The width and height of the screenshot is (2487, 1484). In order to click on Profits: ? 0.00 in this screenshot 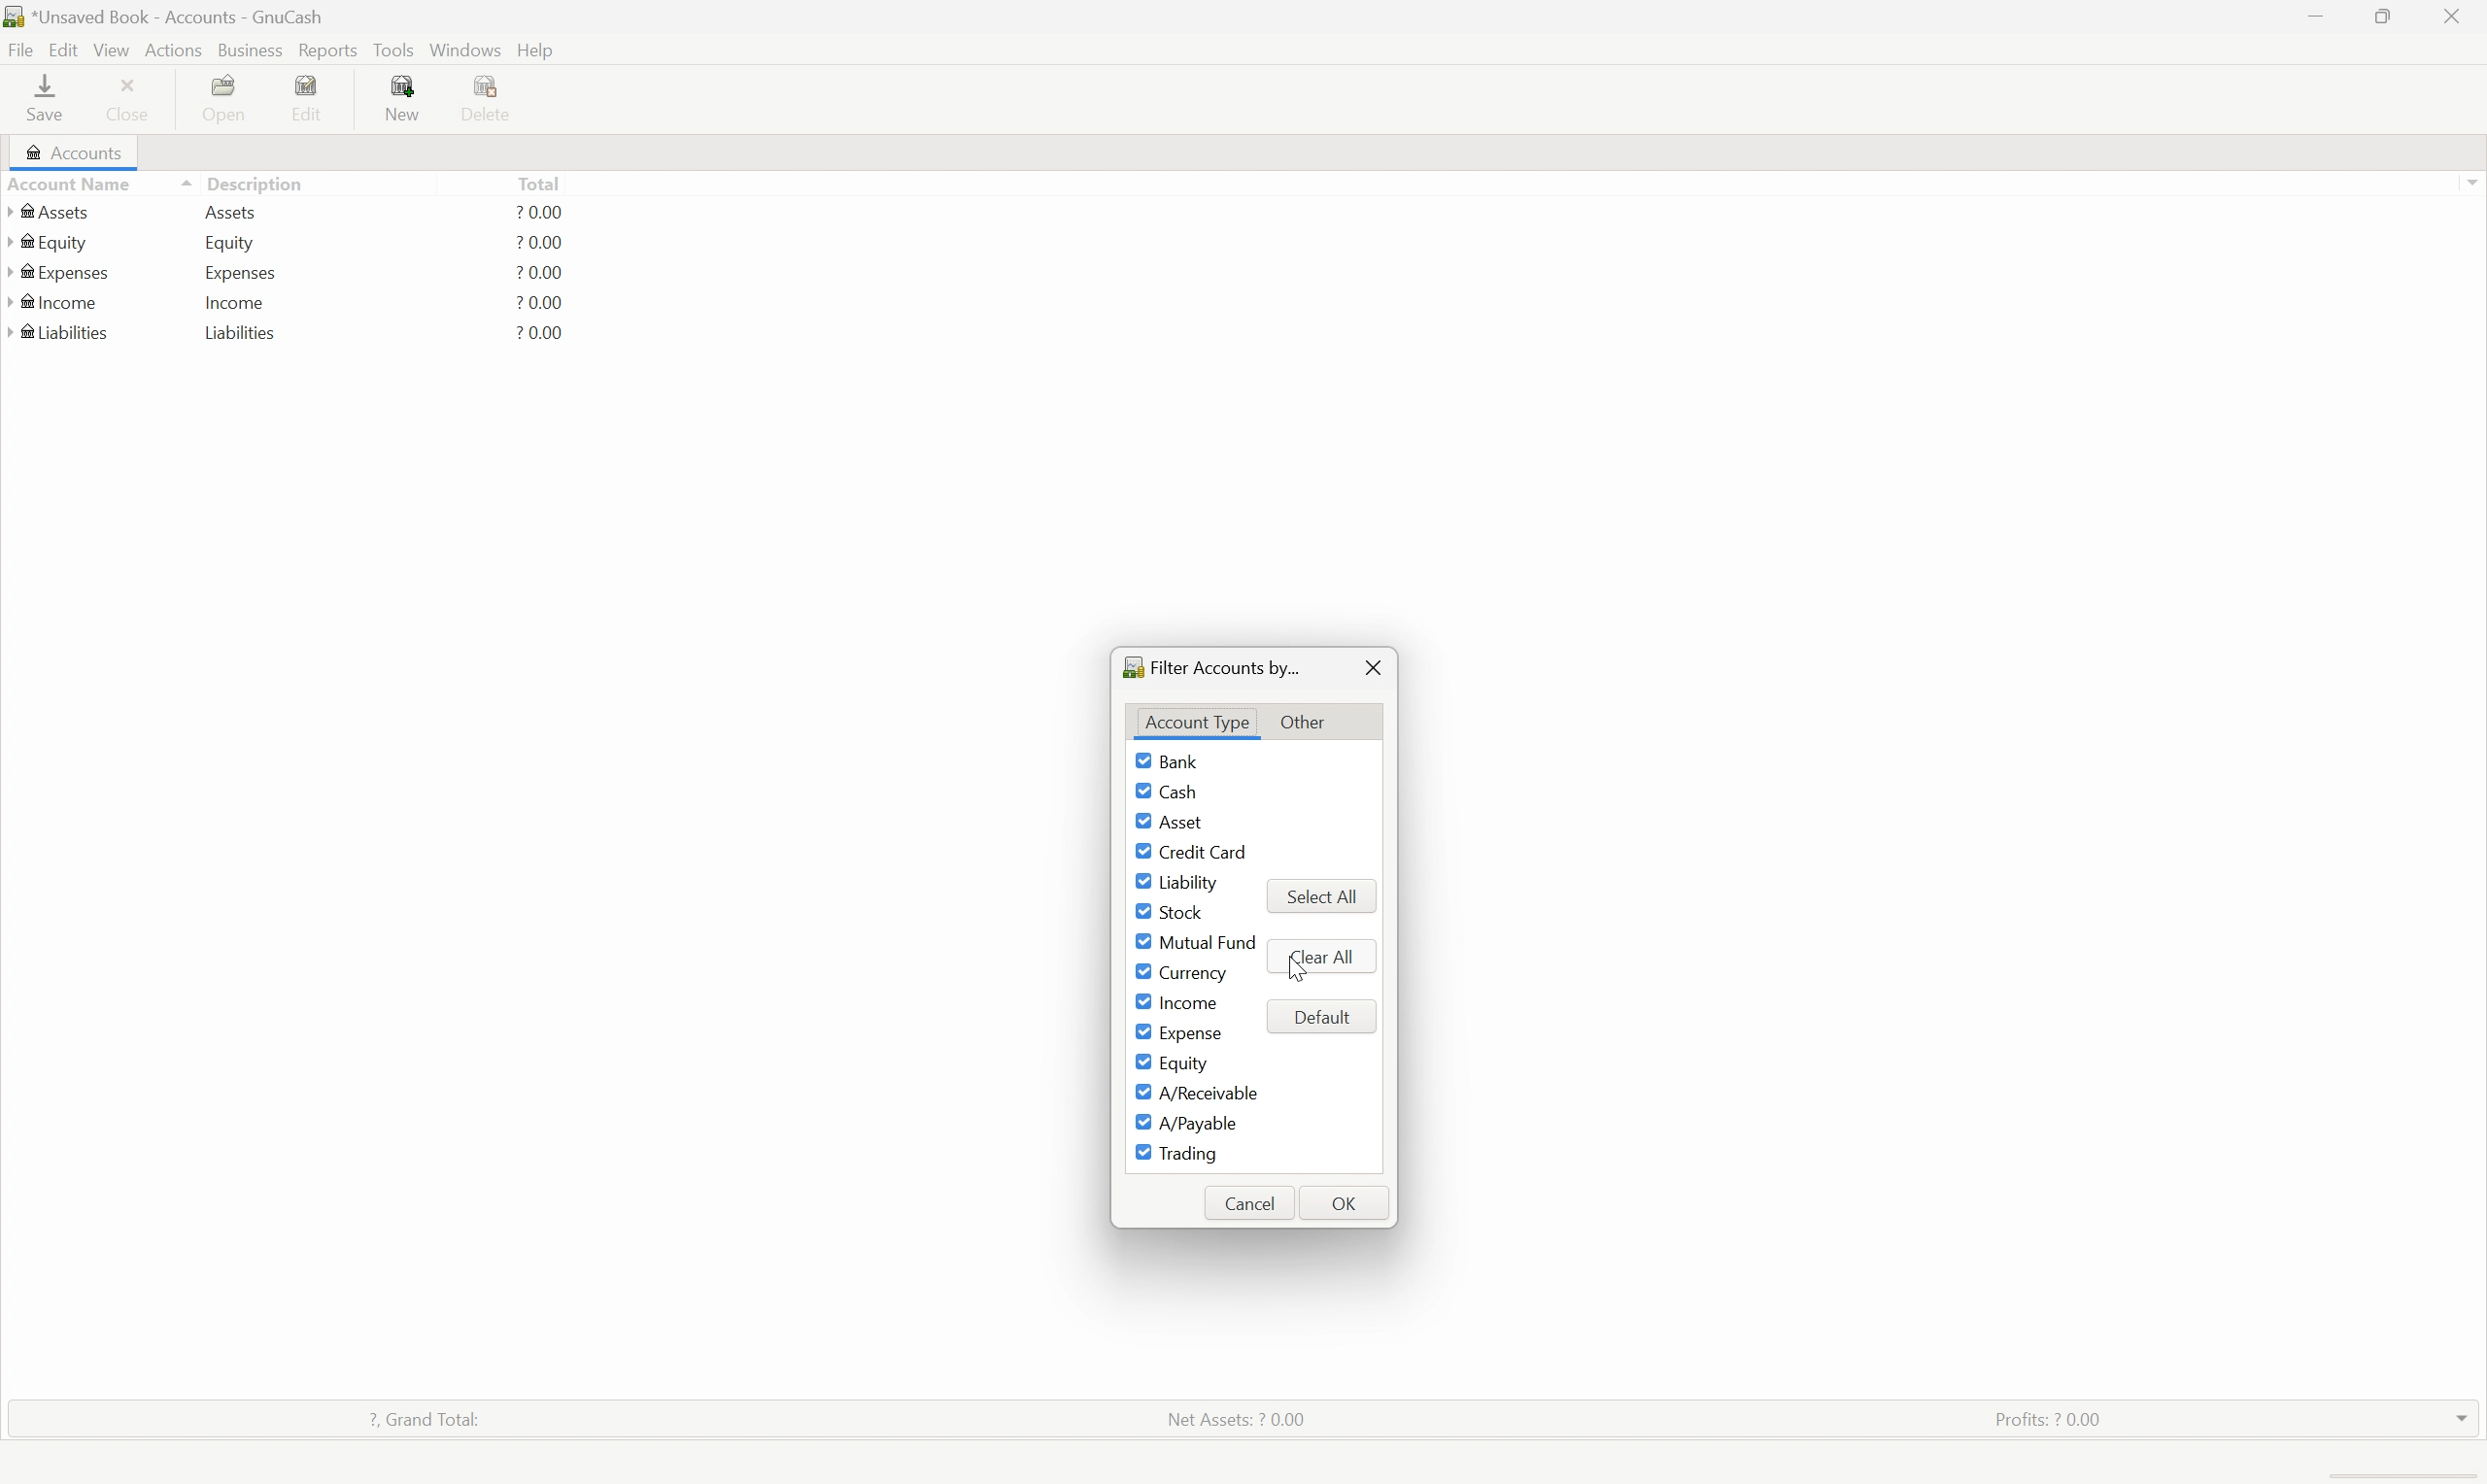, I will do `click(2046, 1419)`.